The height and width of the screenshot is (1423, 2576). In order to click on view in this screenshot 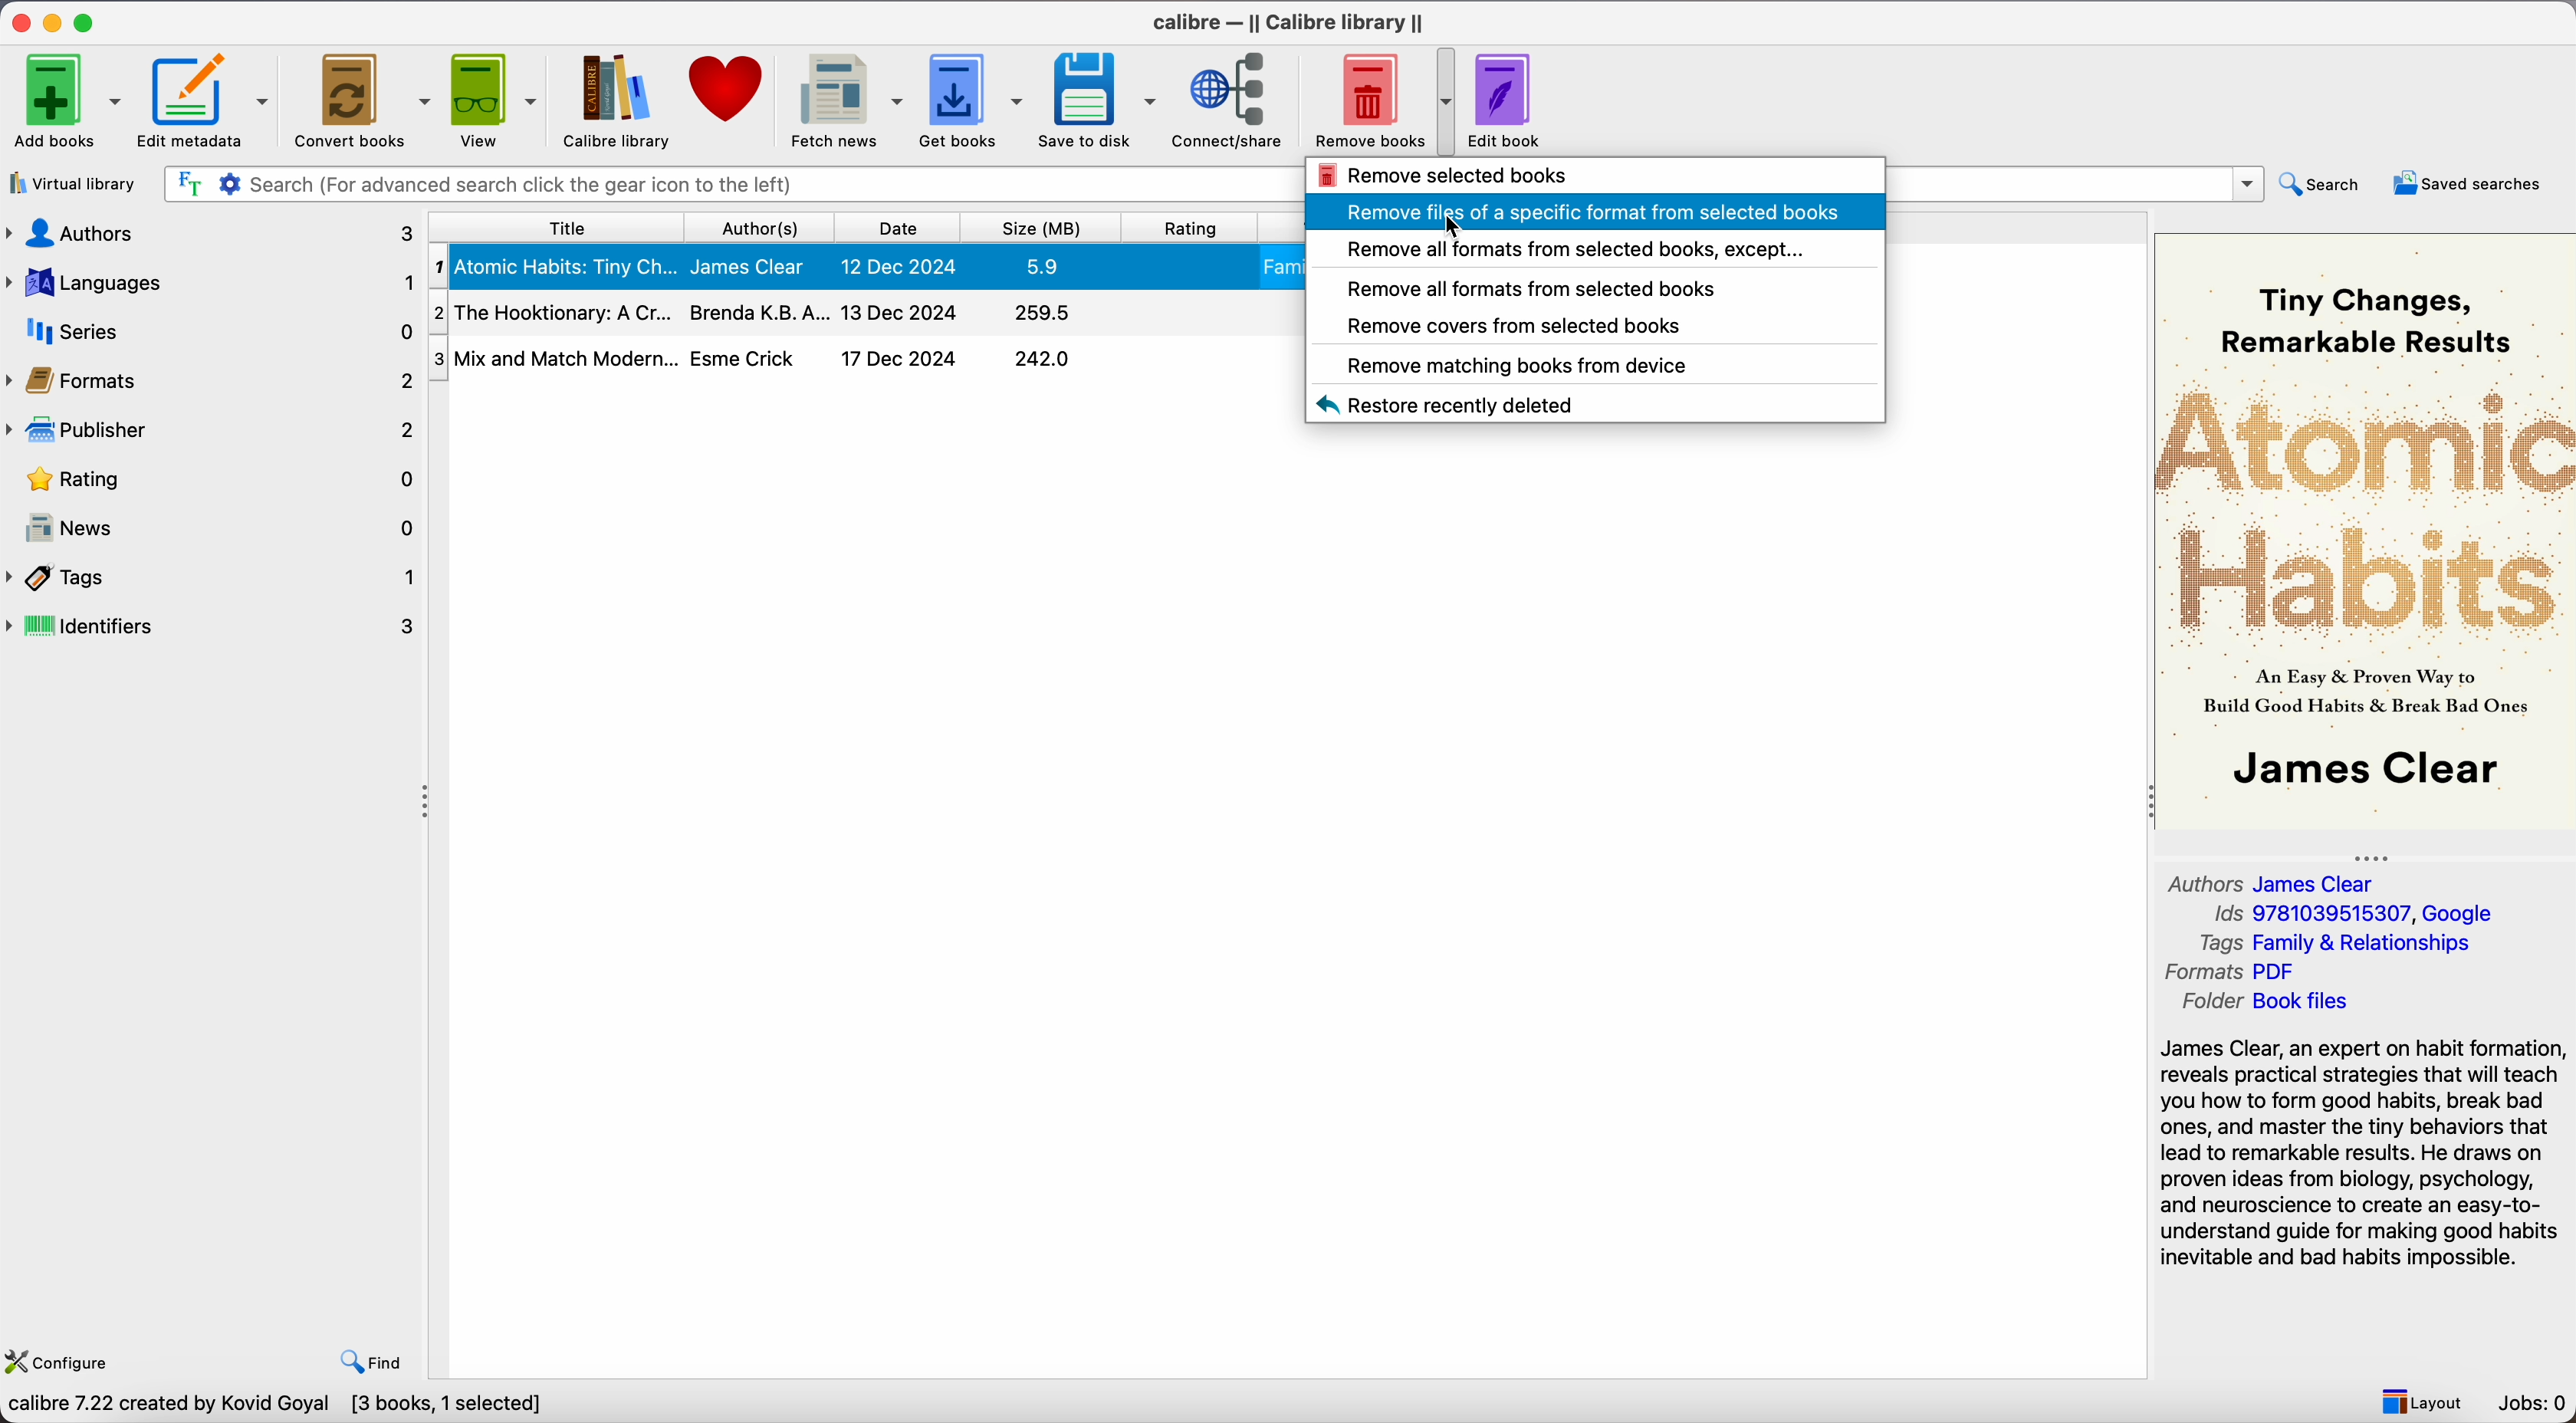, I will do `click(494, 100)`.